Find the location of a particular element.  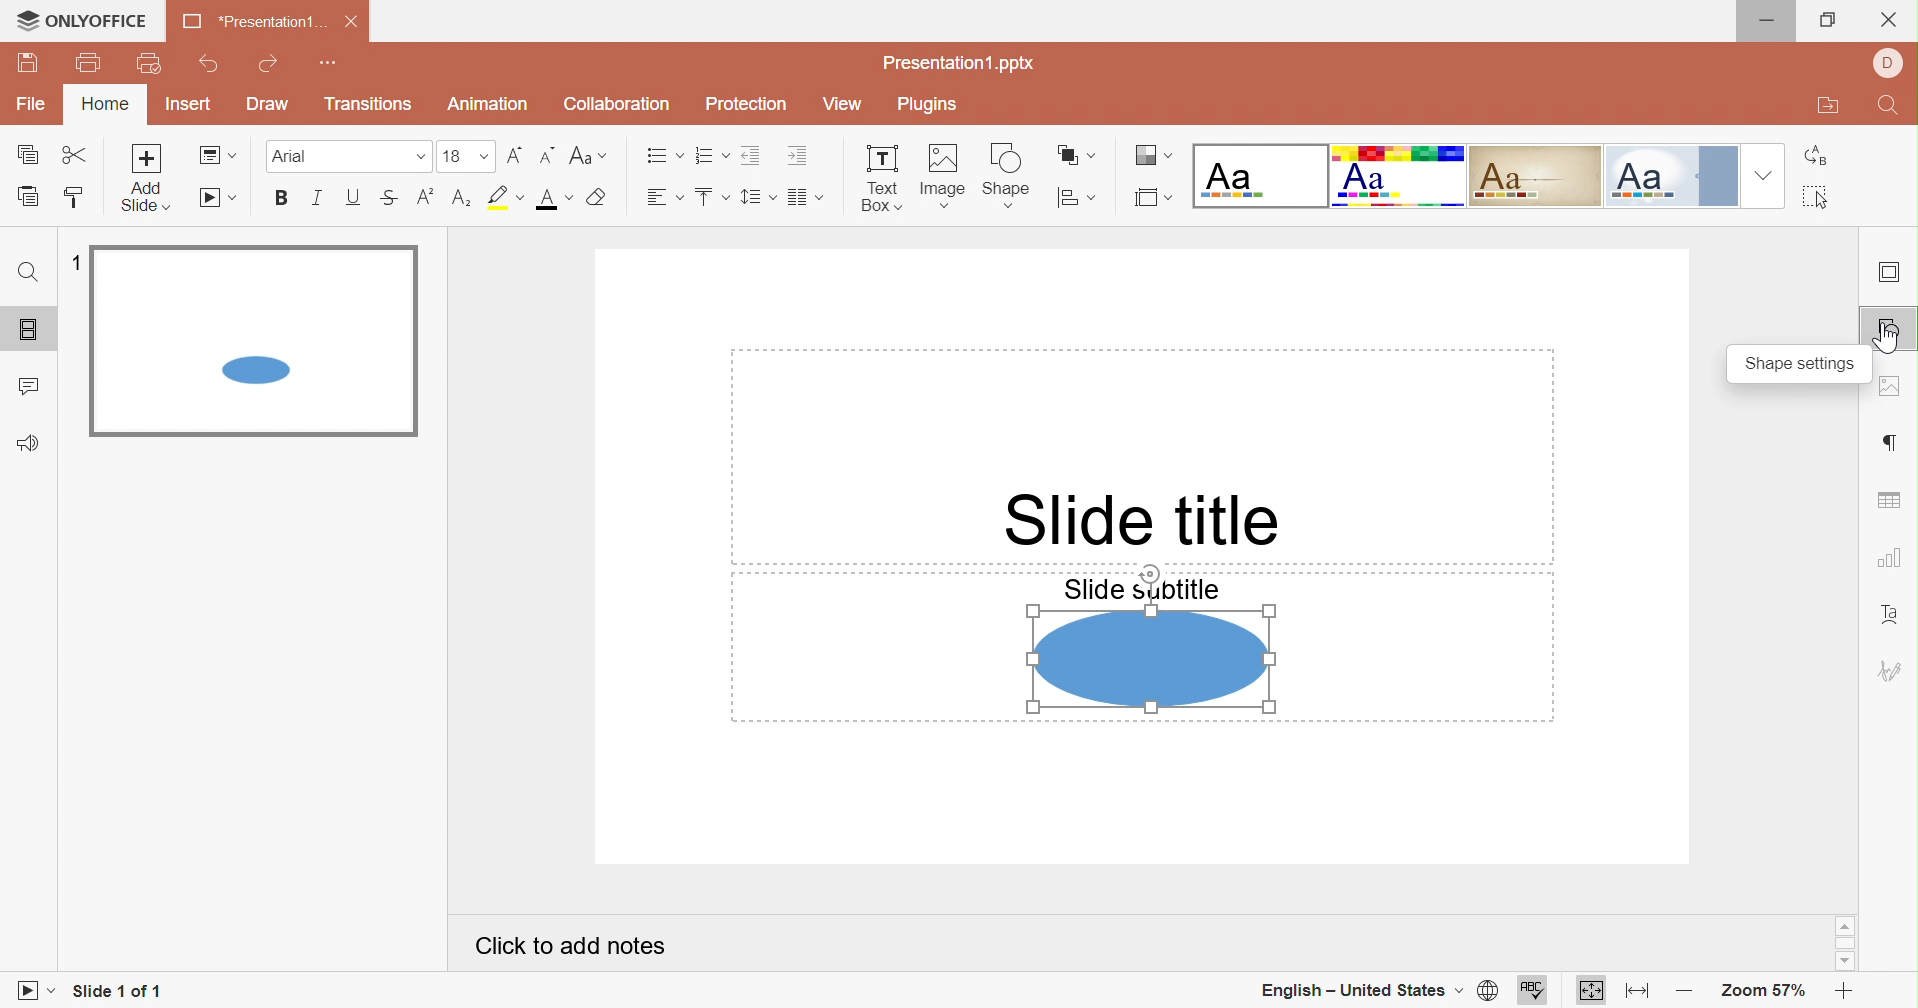

Zoom in is located at coordinates (1841, 993).